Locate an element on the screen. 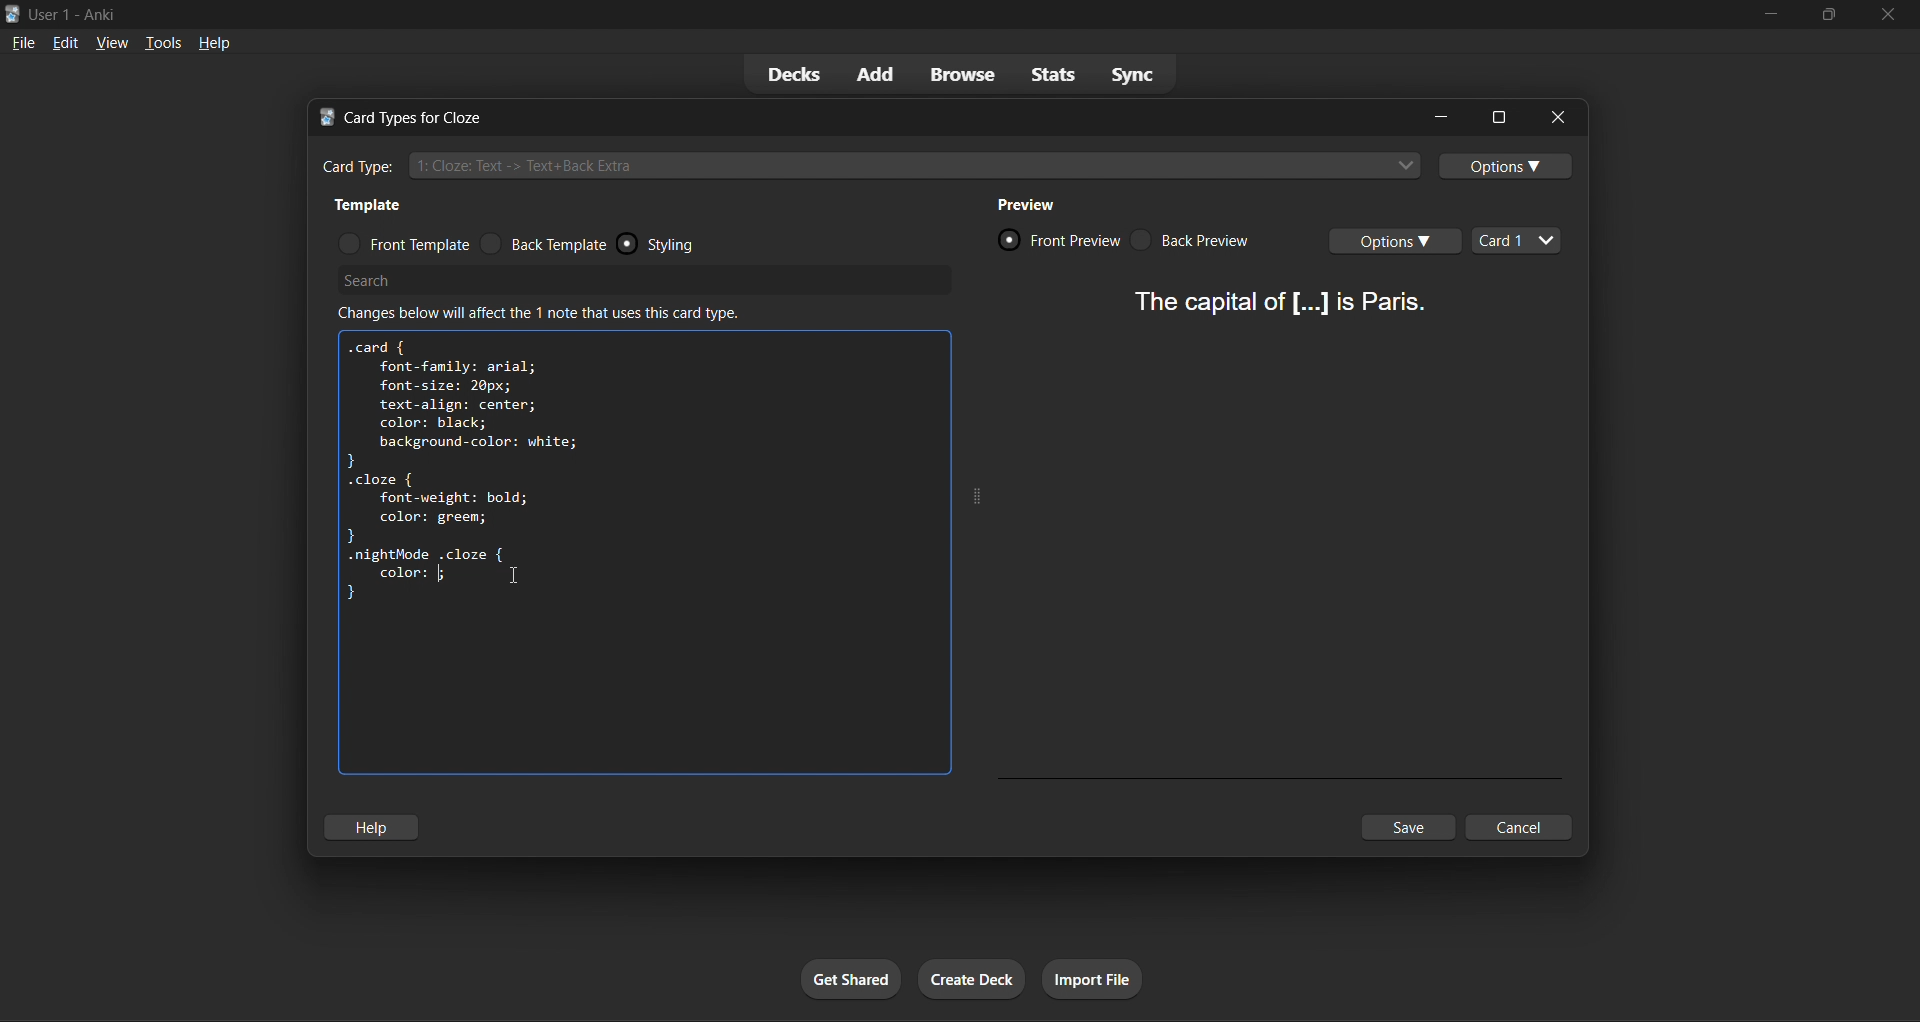  cancel is located at coordinates (1520, 828).